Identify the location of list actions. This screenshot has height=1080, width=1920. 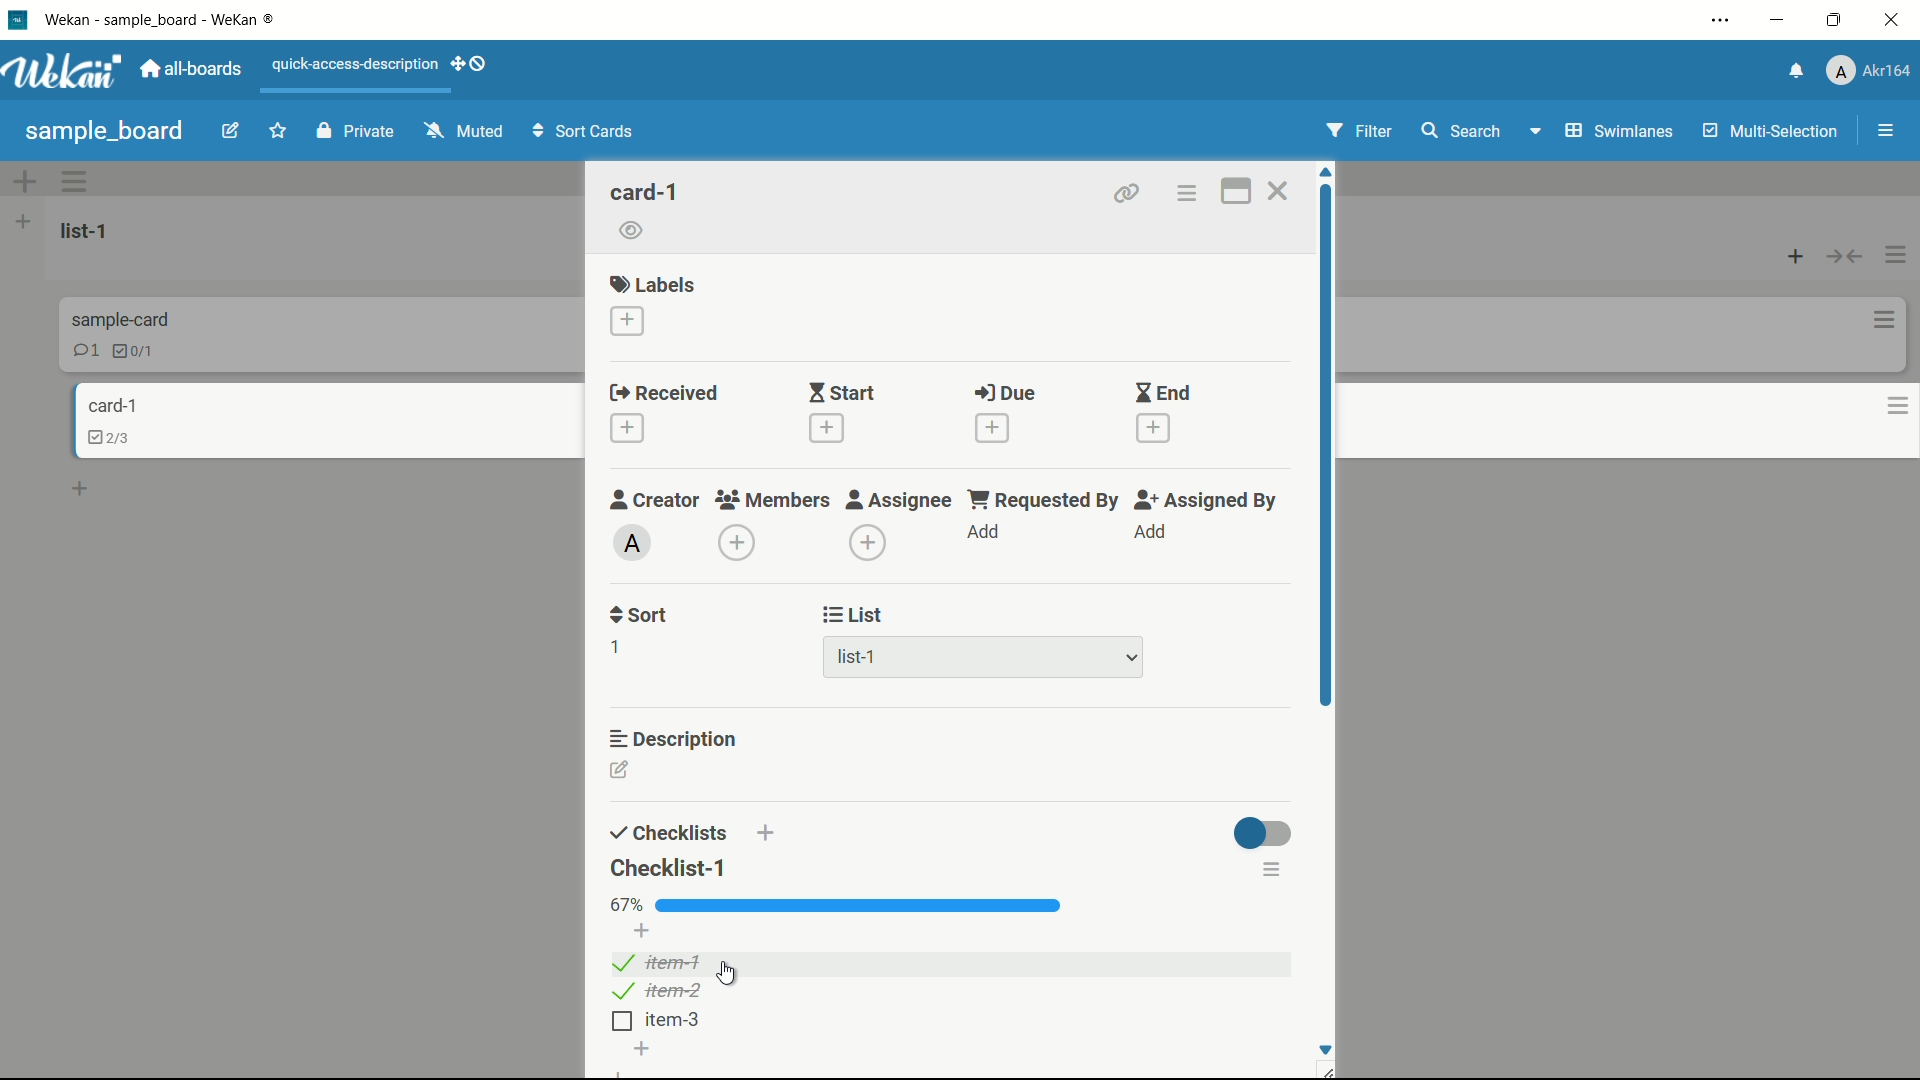
(1895, 254).